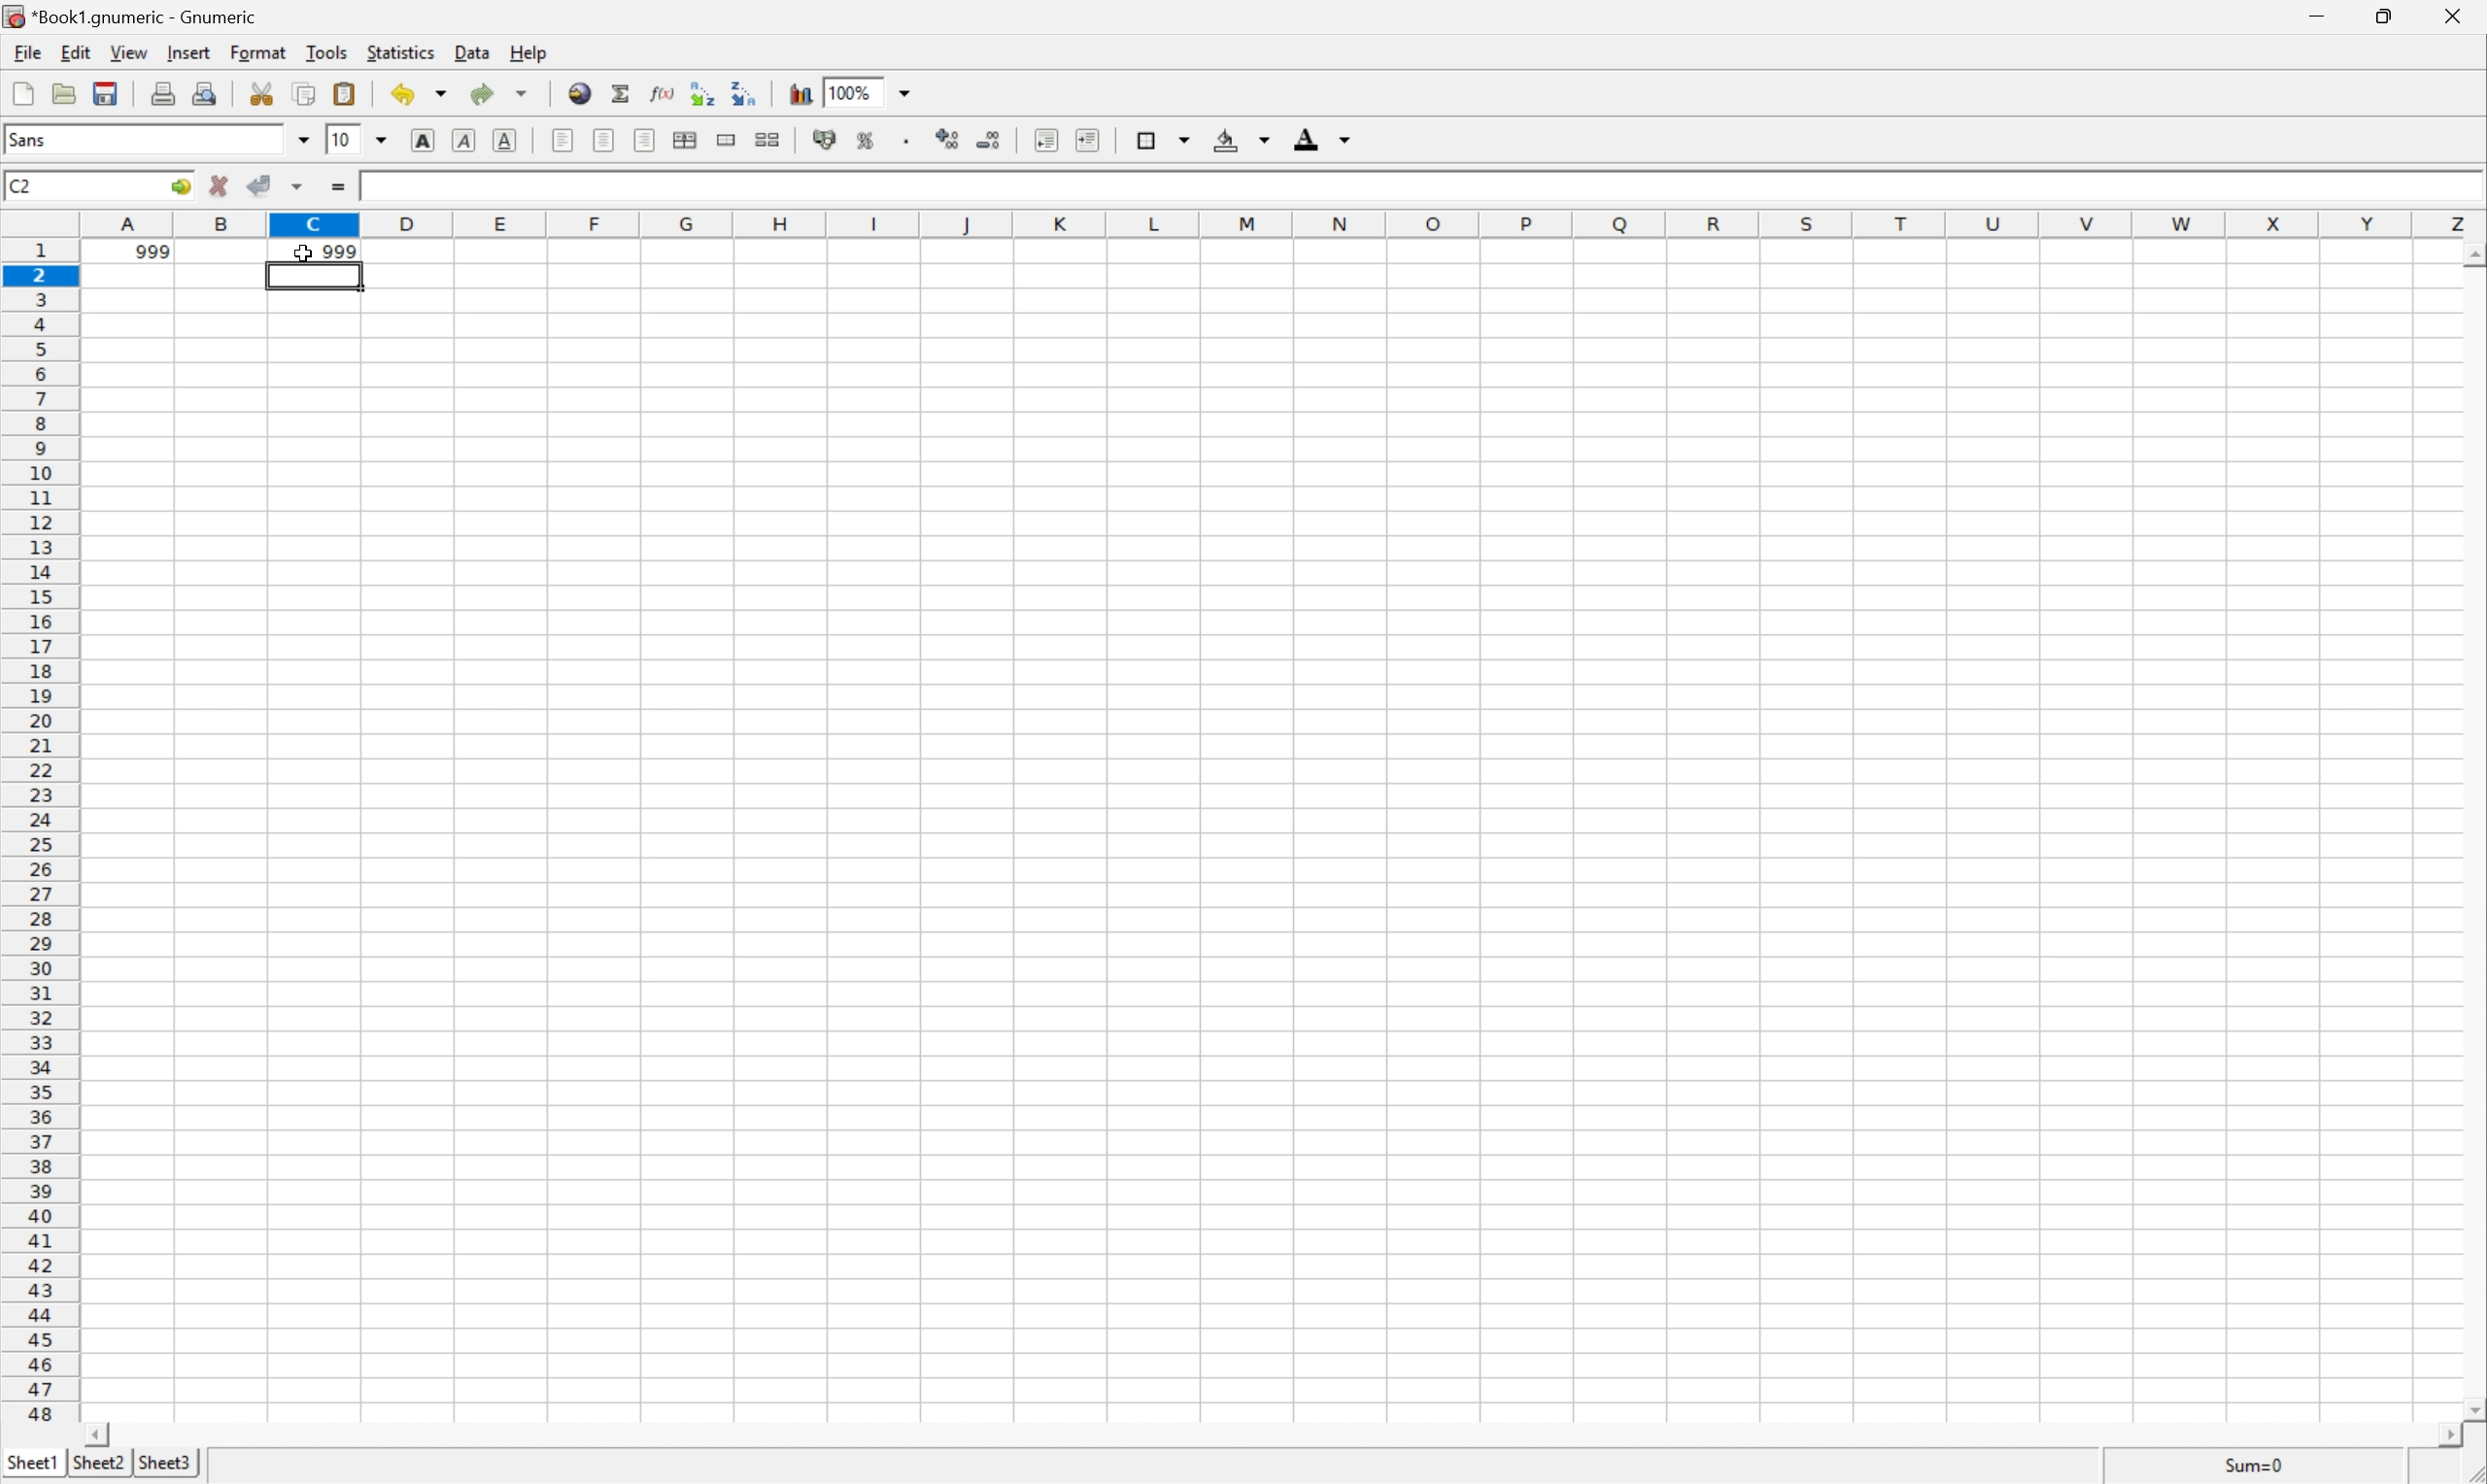 The image size is (2487, 1484). What do you see at coordinates (689, 142) in the screenshot?
I see `center horizontally across selection` at bounding box center [689, 142].